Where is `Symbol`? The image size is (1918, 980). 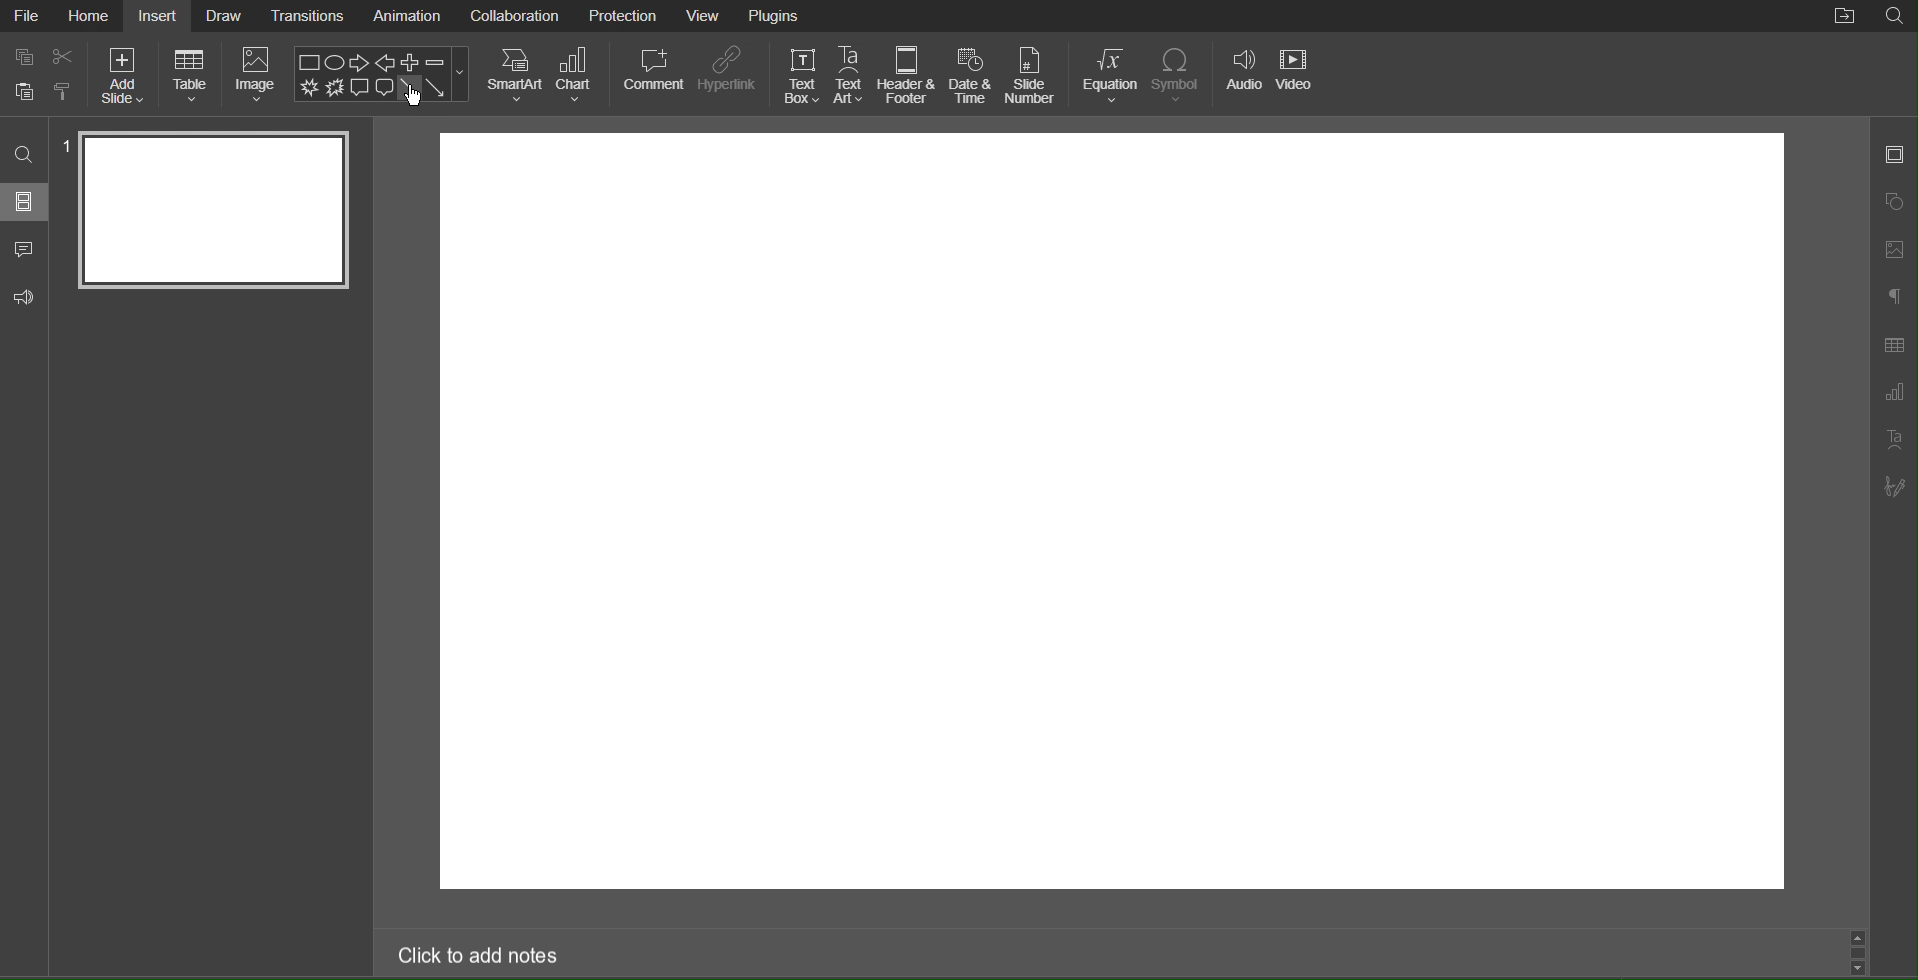
Symbol is located at coordinates (1184, 74).